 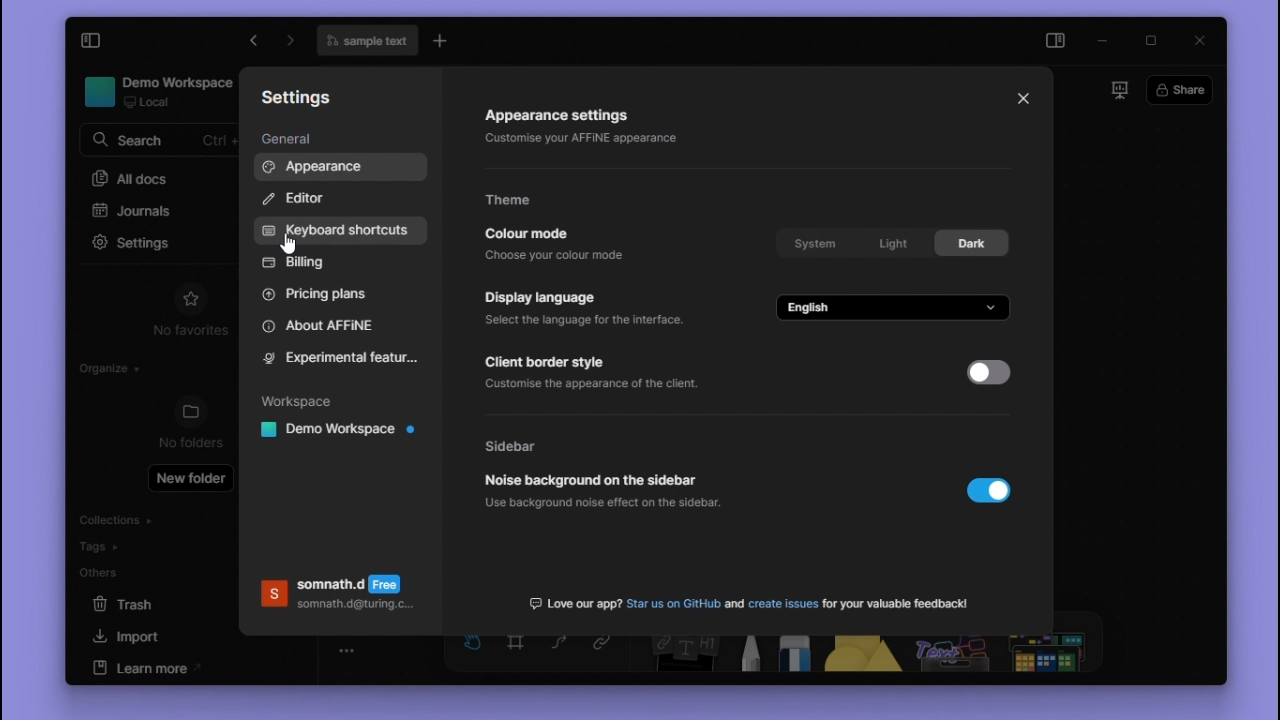 I want to click on new tab, so click(x=443, y=41).